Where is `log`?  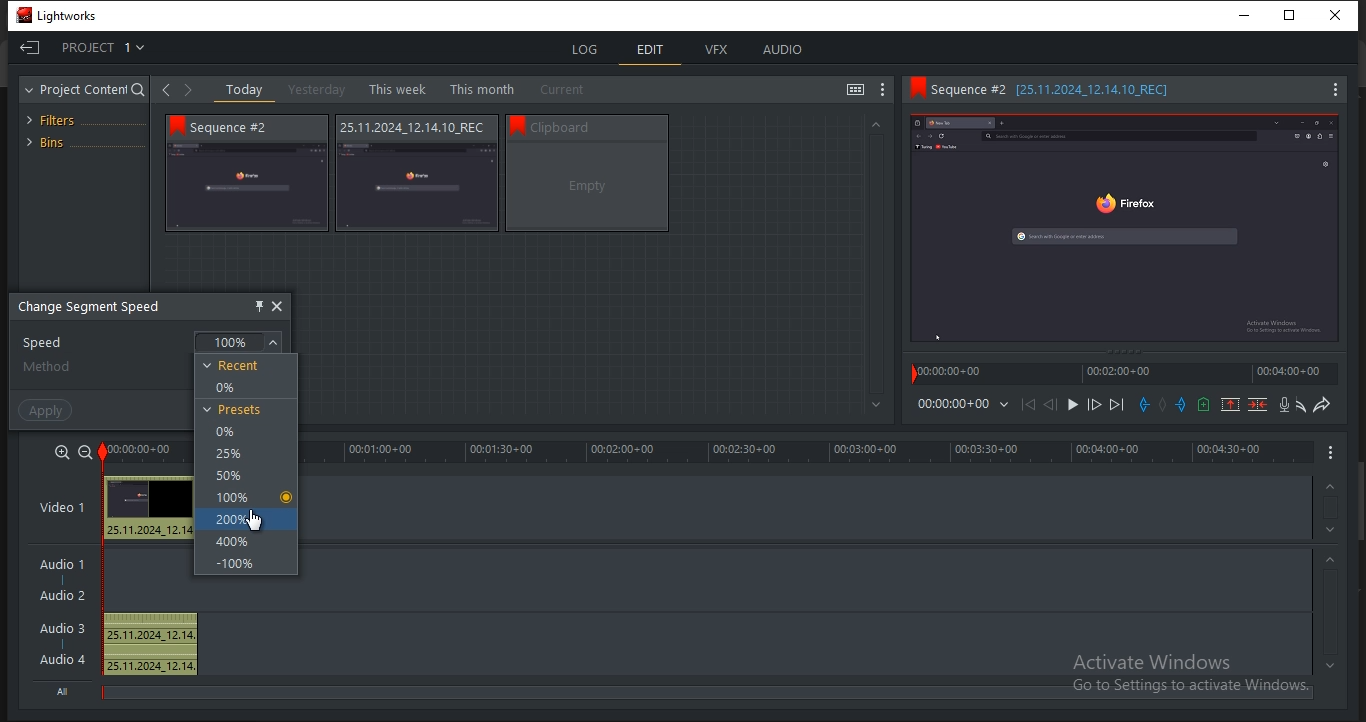 log is located at coordinates (588, 48).